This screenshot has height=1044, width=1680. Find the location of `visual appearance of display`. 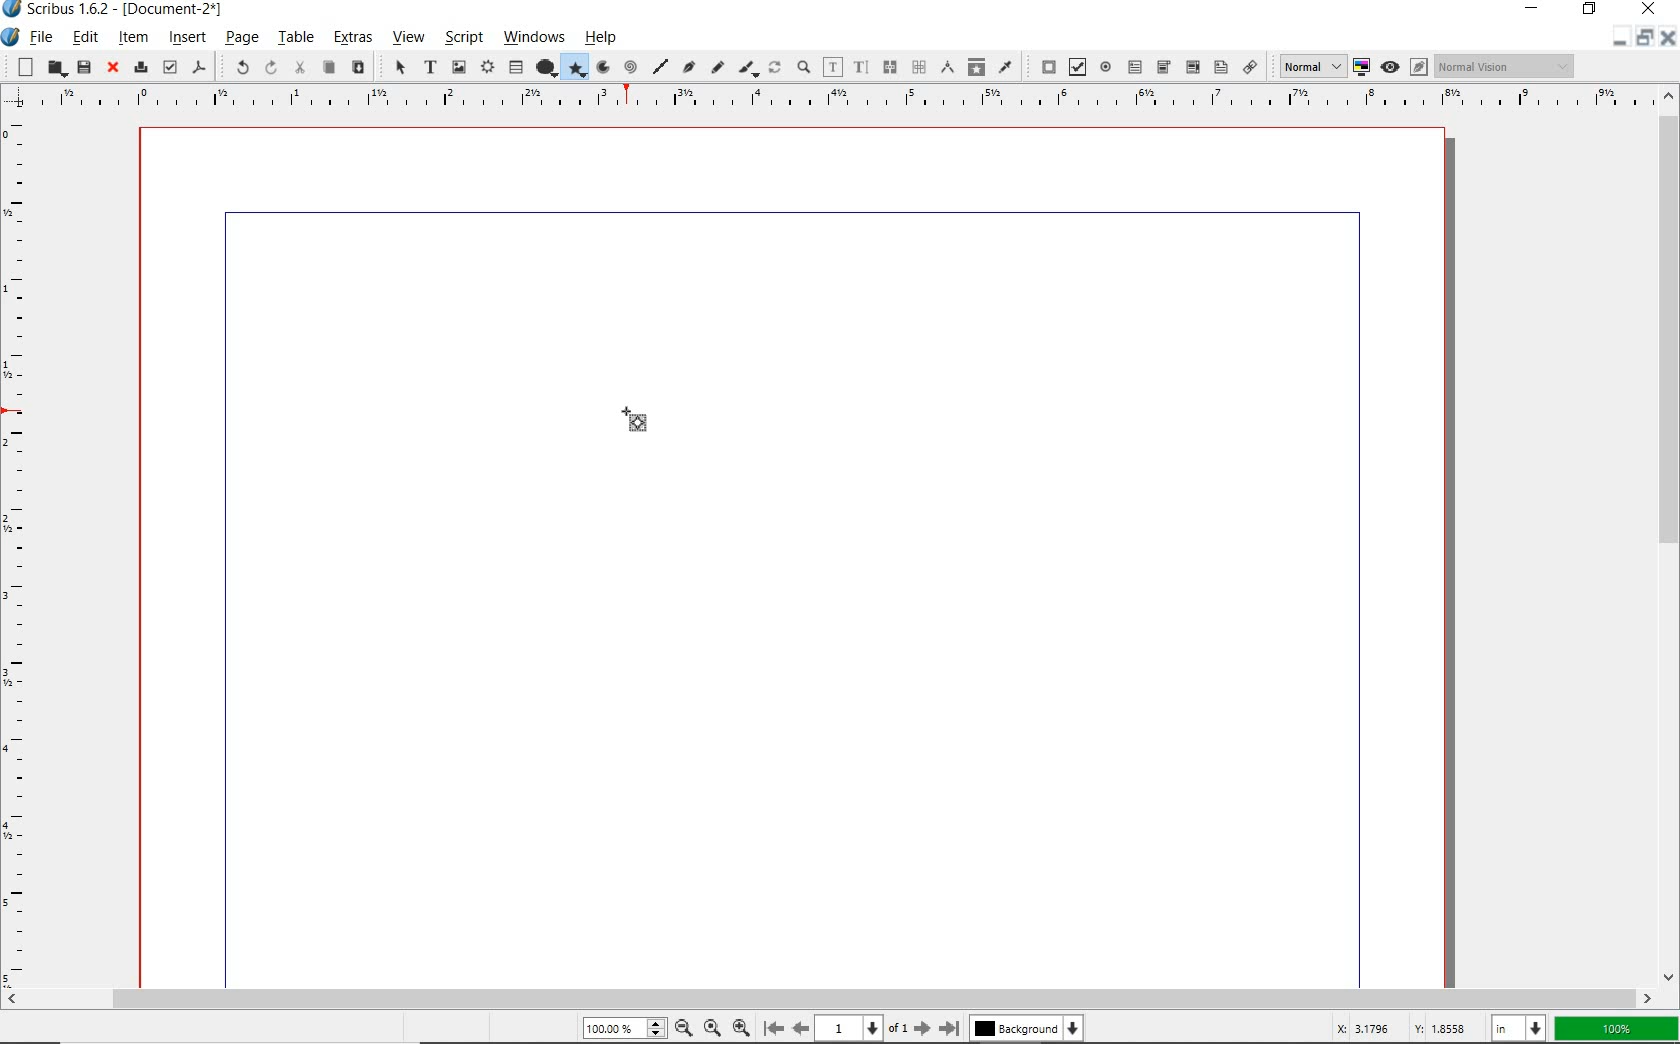

visual appearance of display is located at coordinates (1505, 66).